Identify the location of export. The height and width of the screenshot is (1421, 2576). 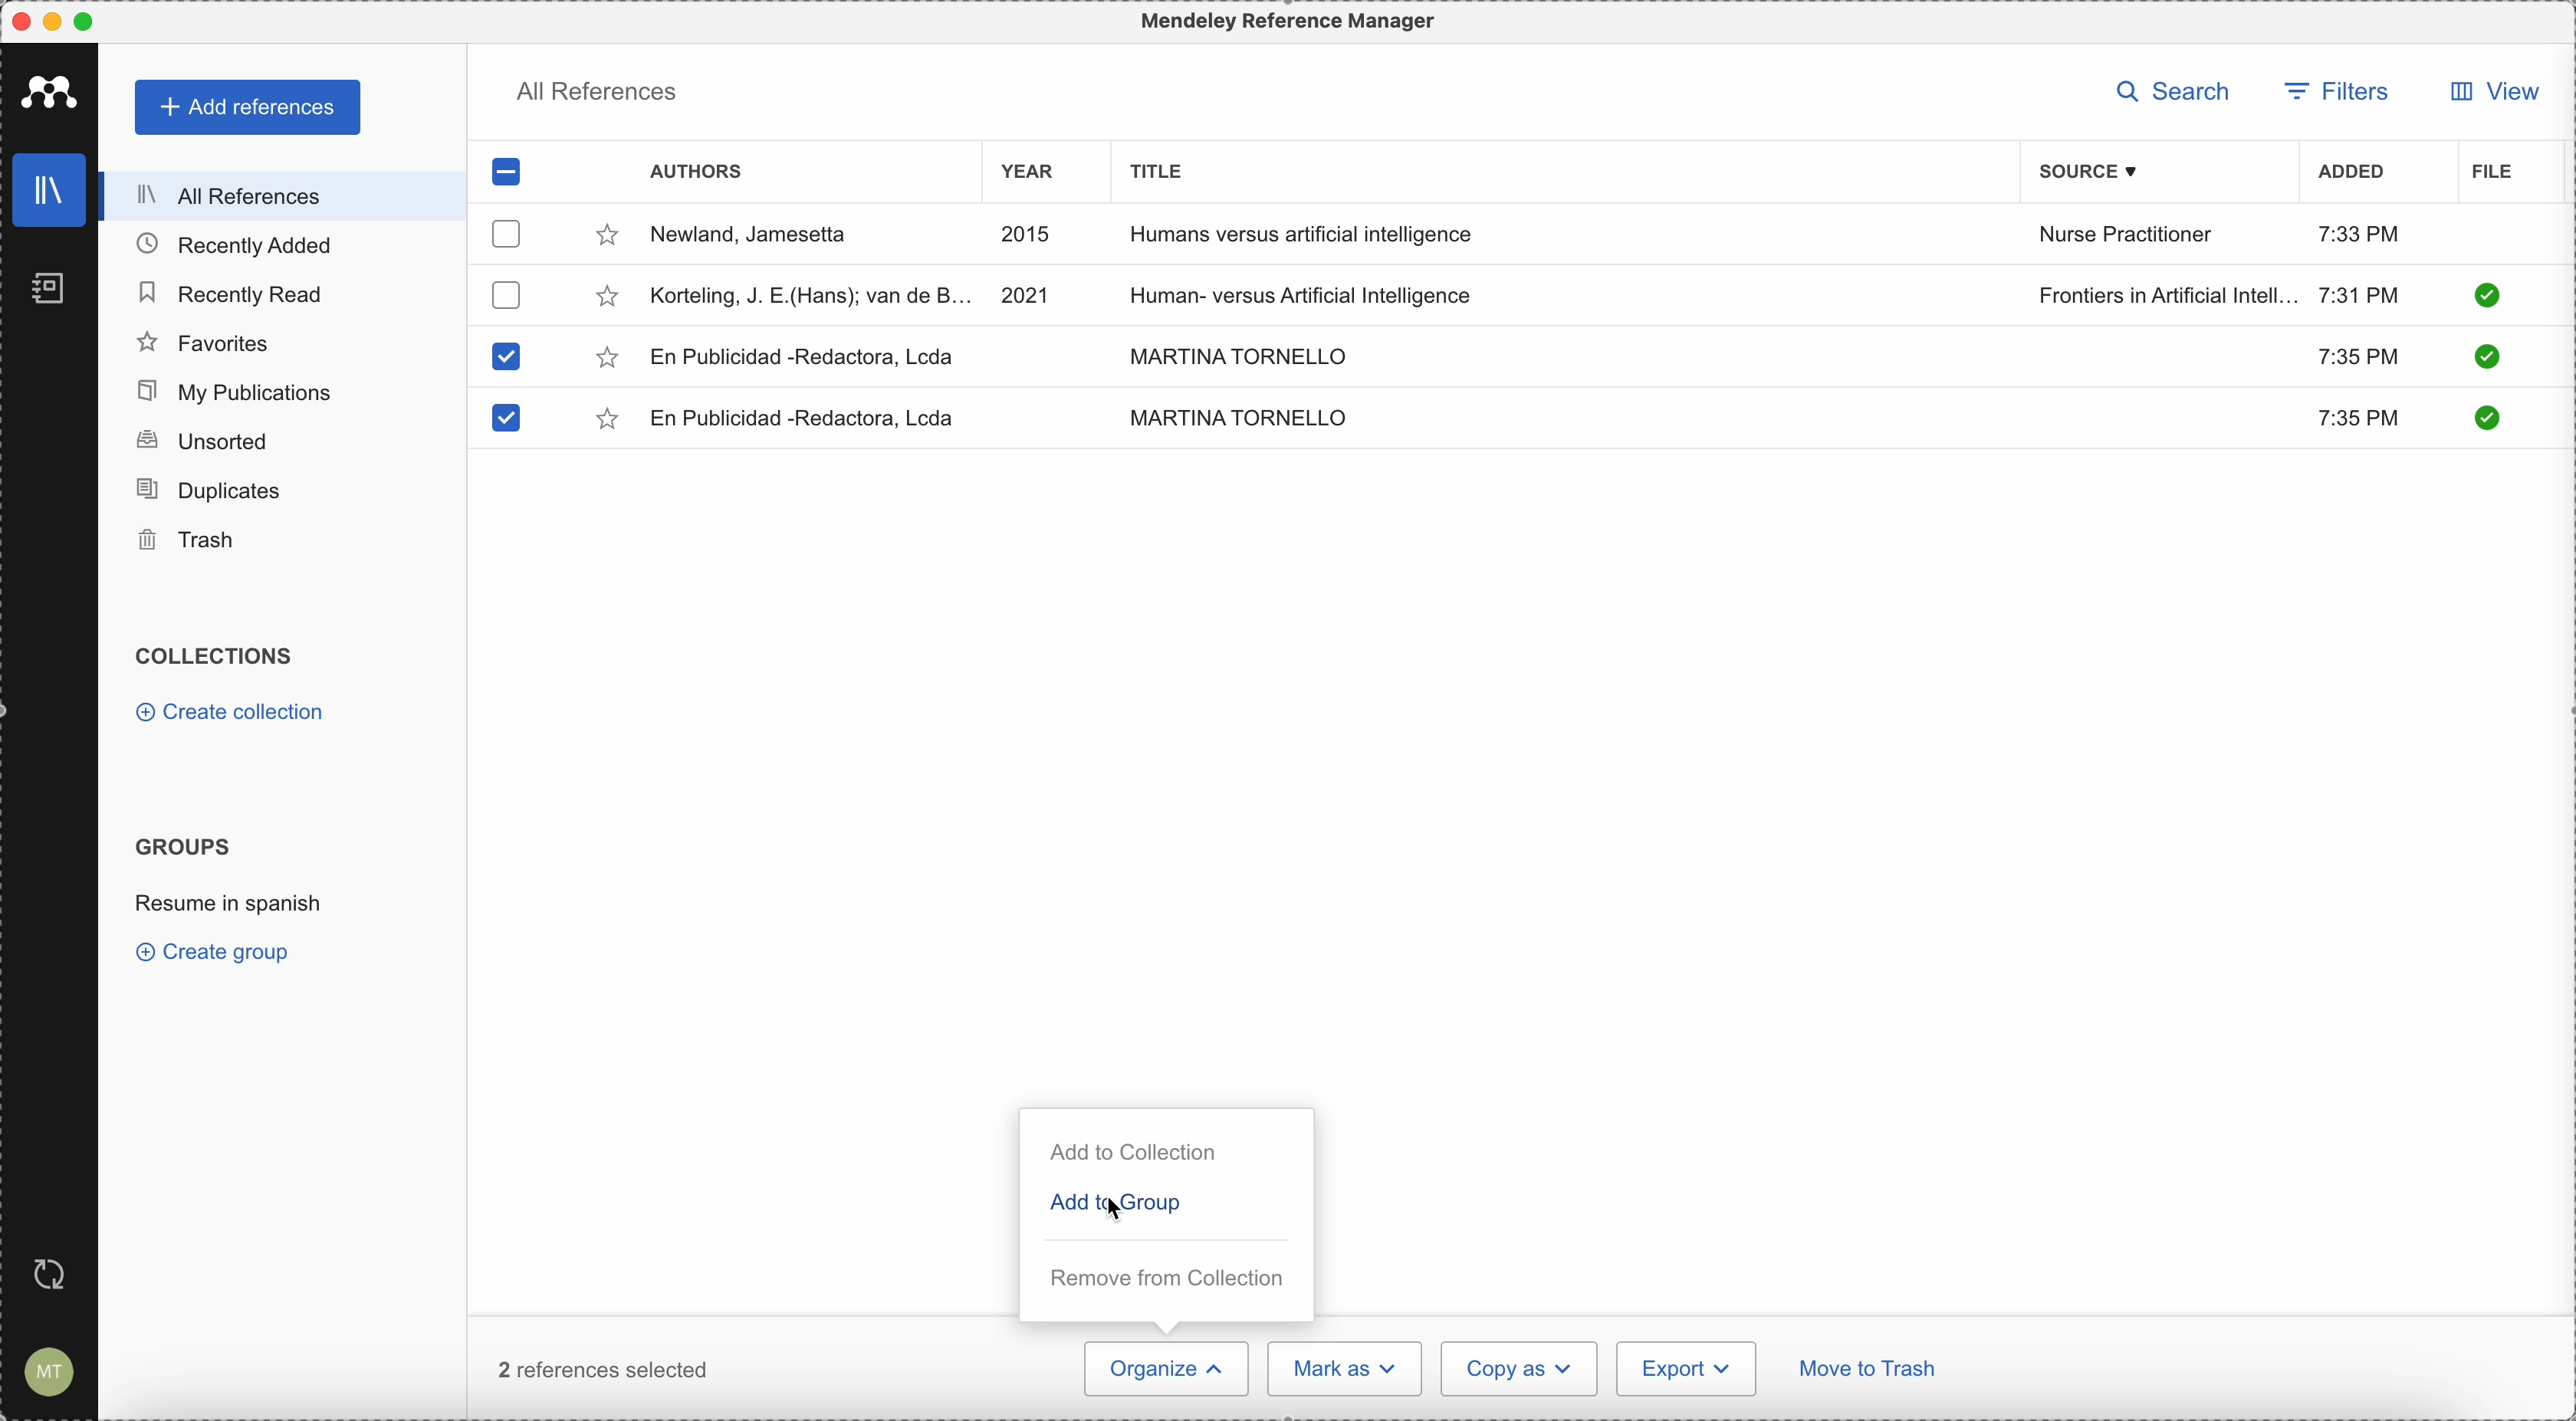
(1686, 1368).